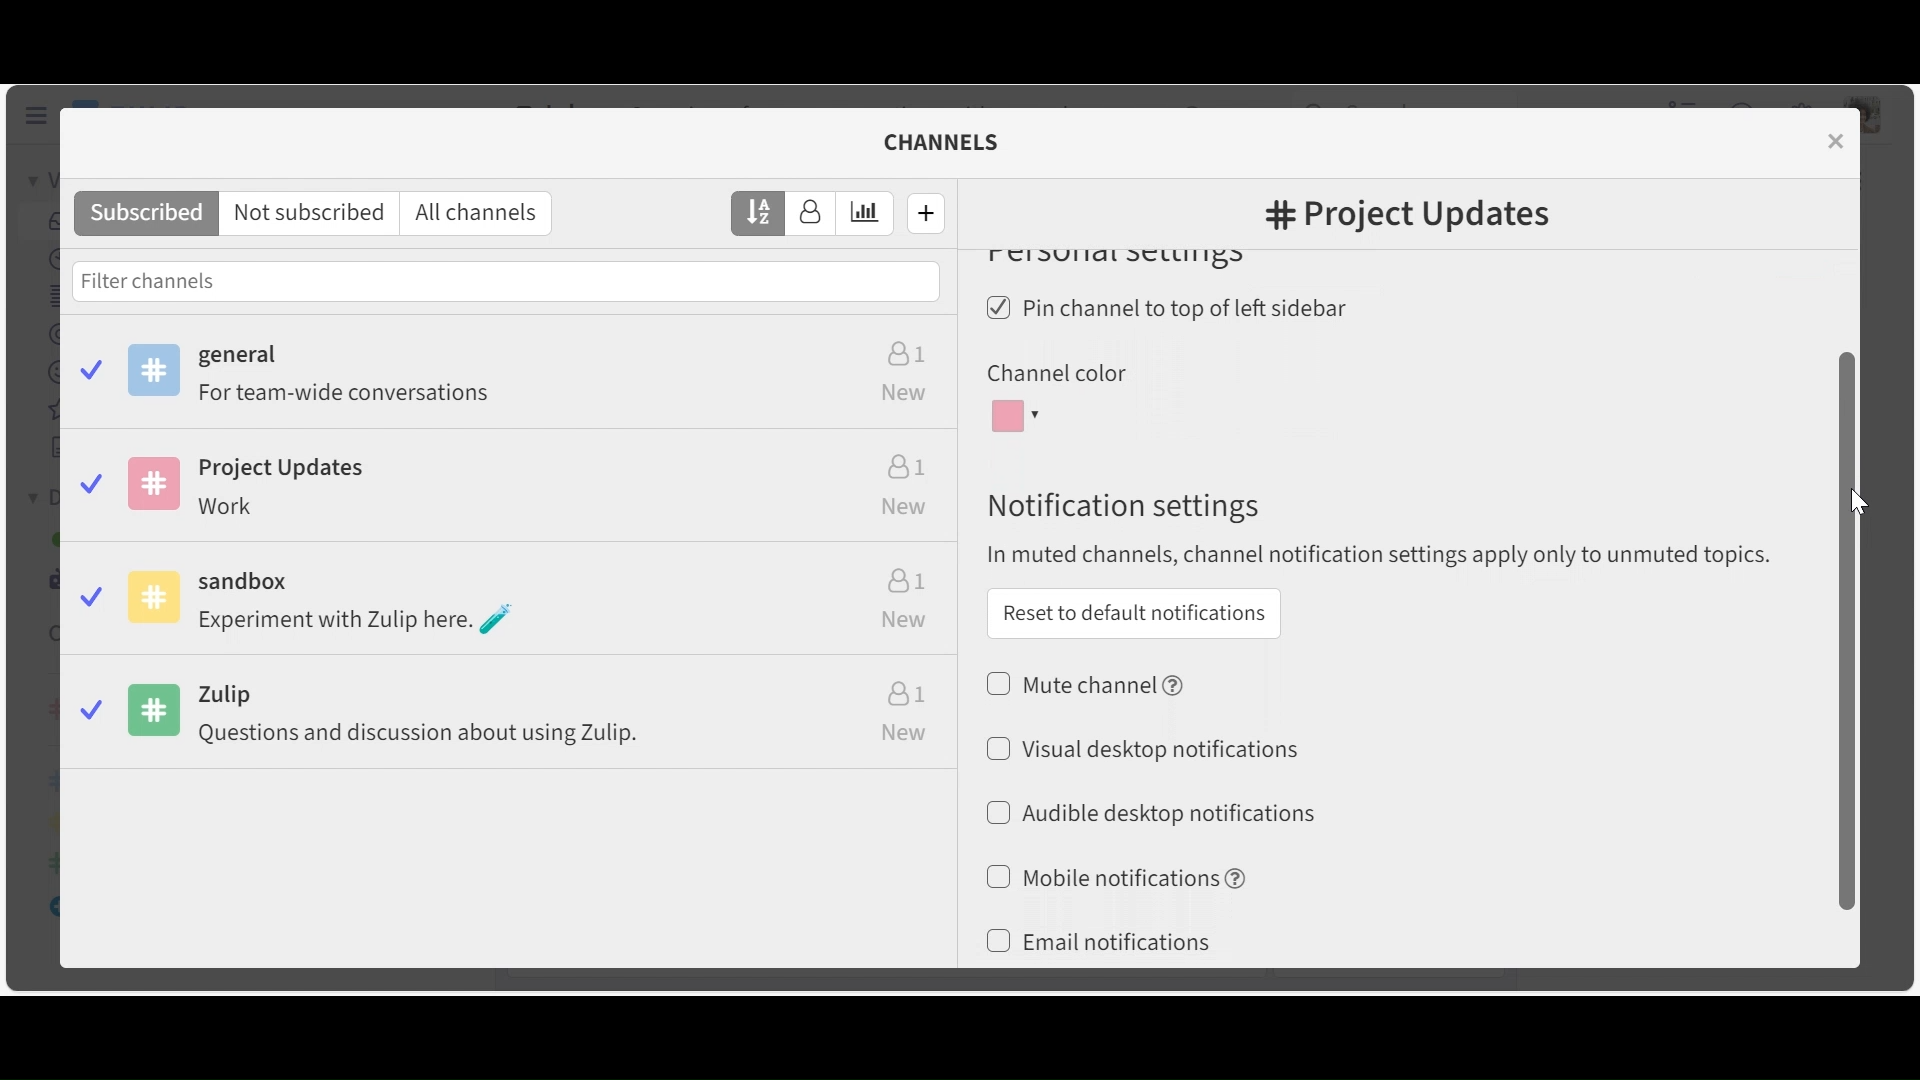  I want to click on Cursor, so click(1858, 505).